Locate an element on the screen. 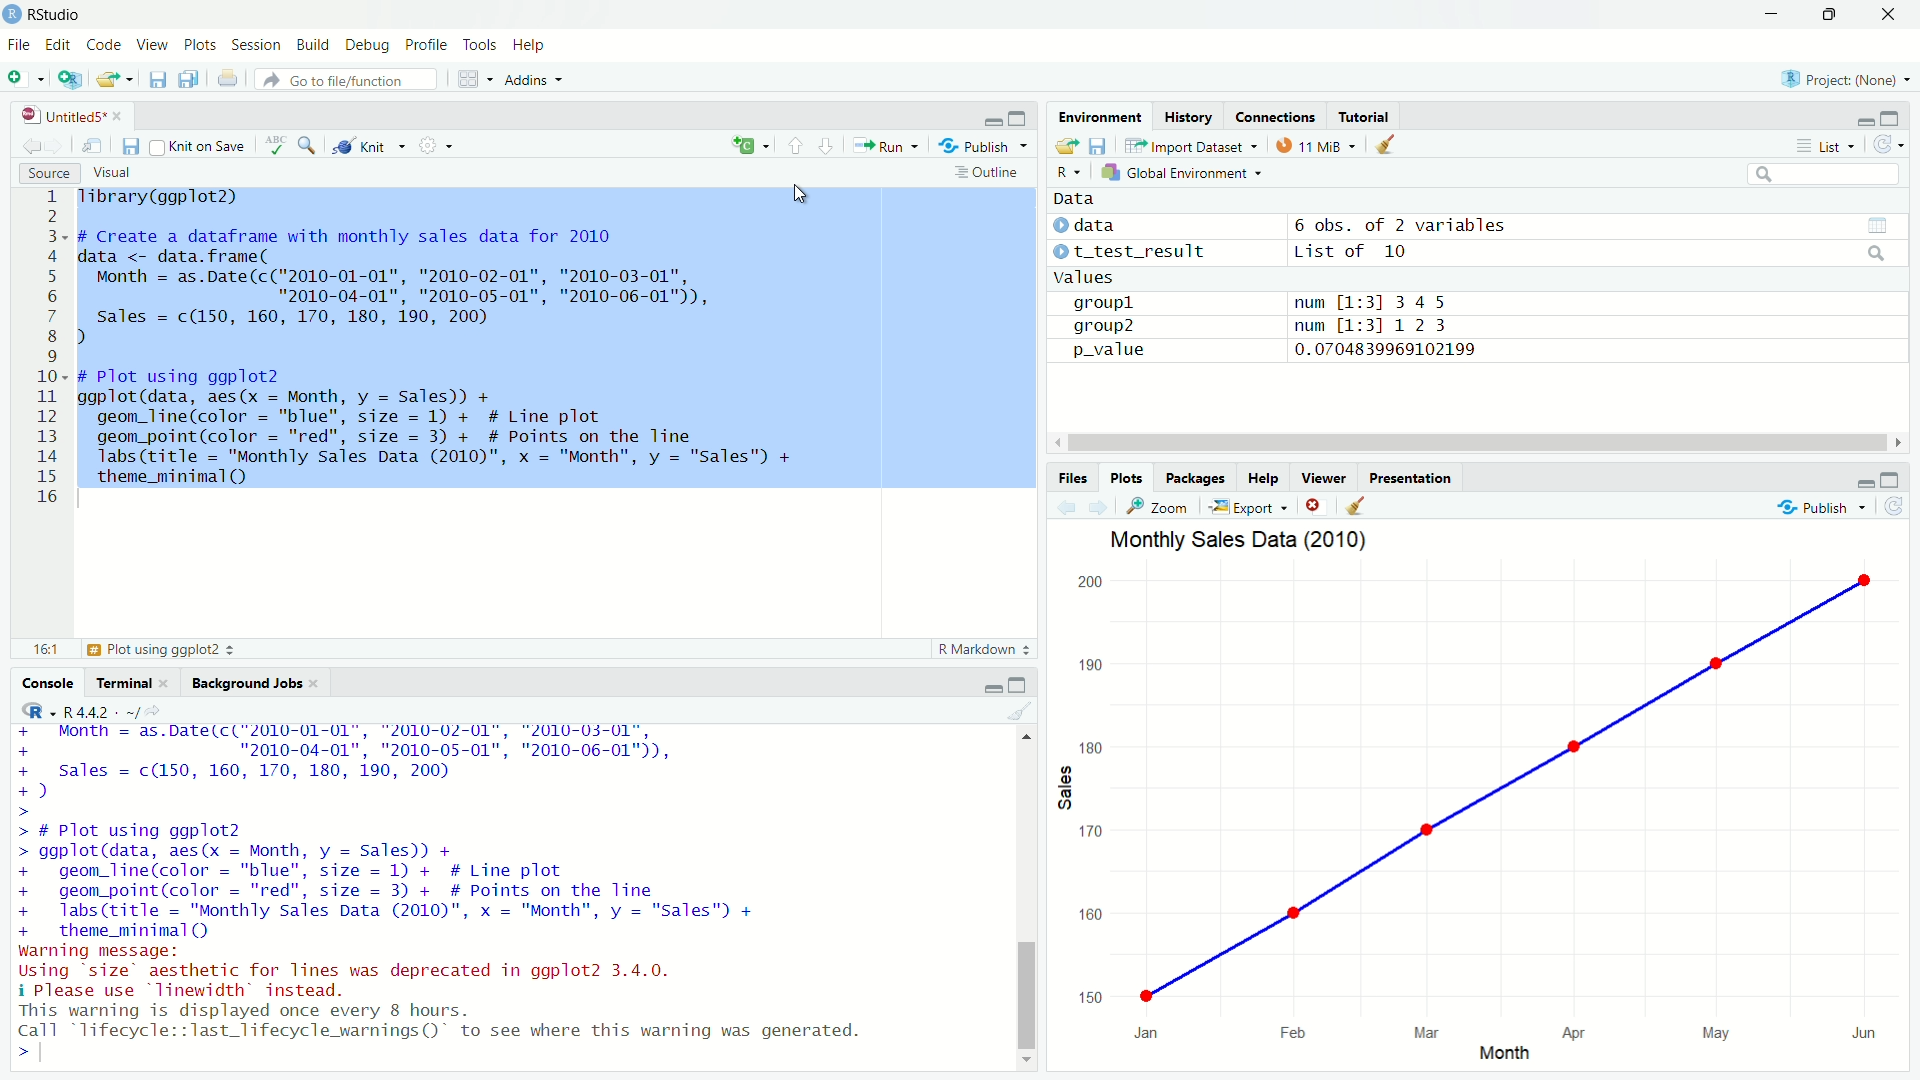  © t_test_result List of 10 is located at coordinates (1233, 251).